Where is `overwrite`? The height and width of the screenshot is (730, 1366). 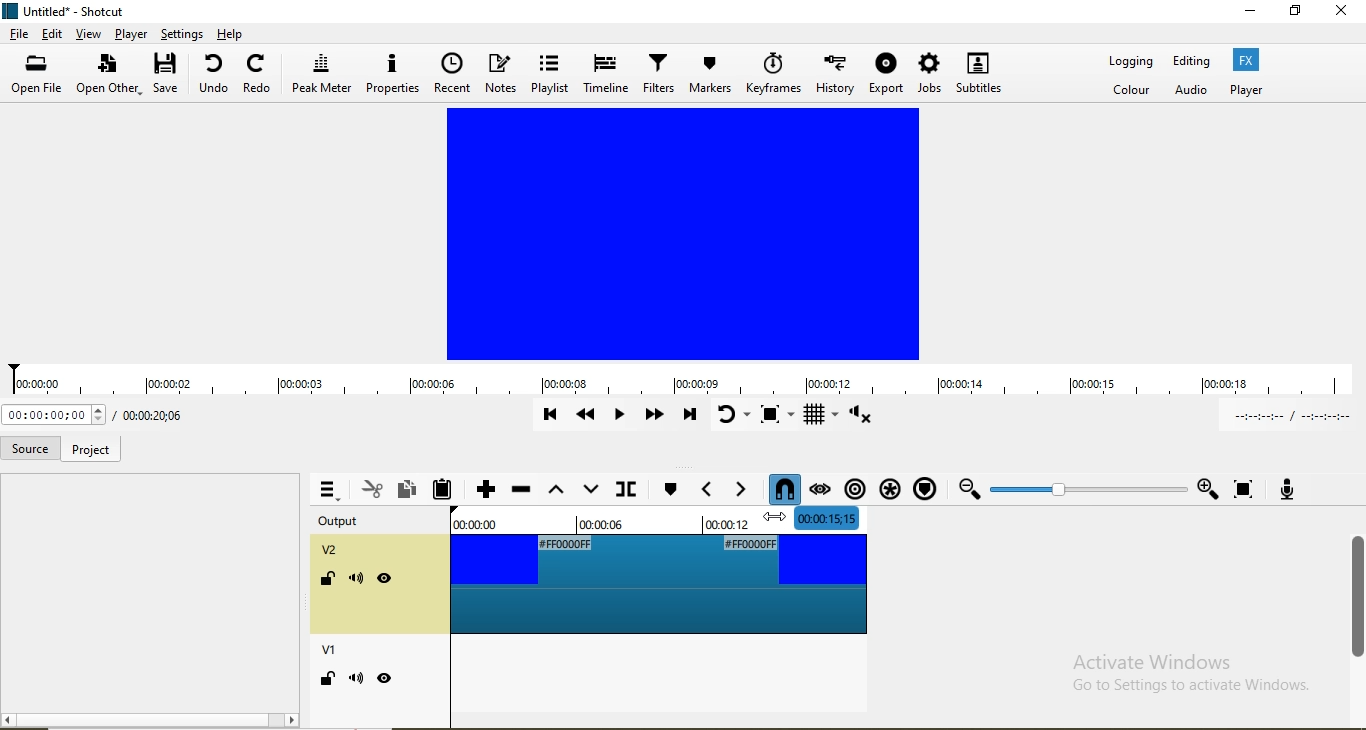 overwrite is located at coordinates (589, 488).